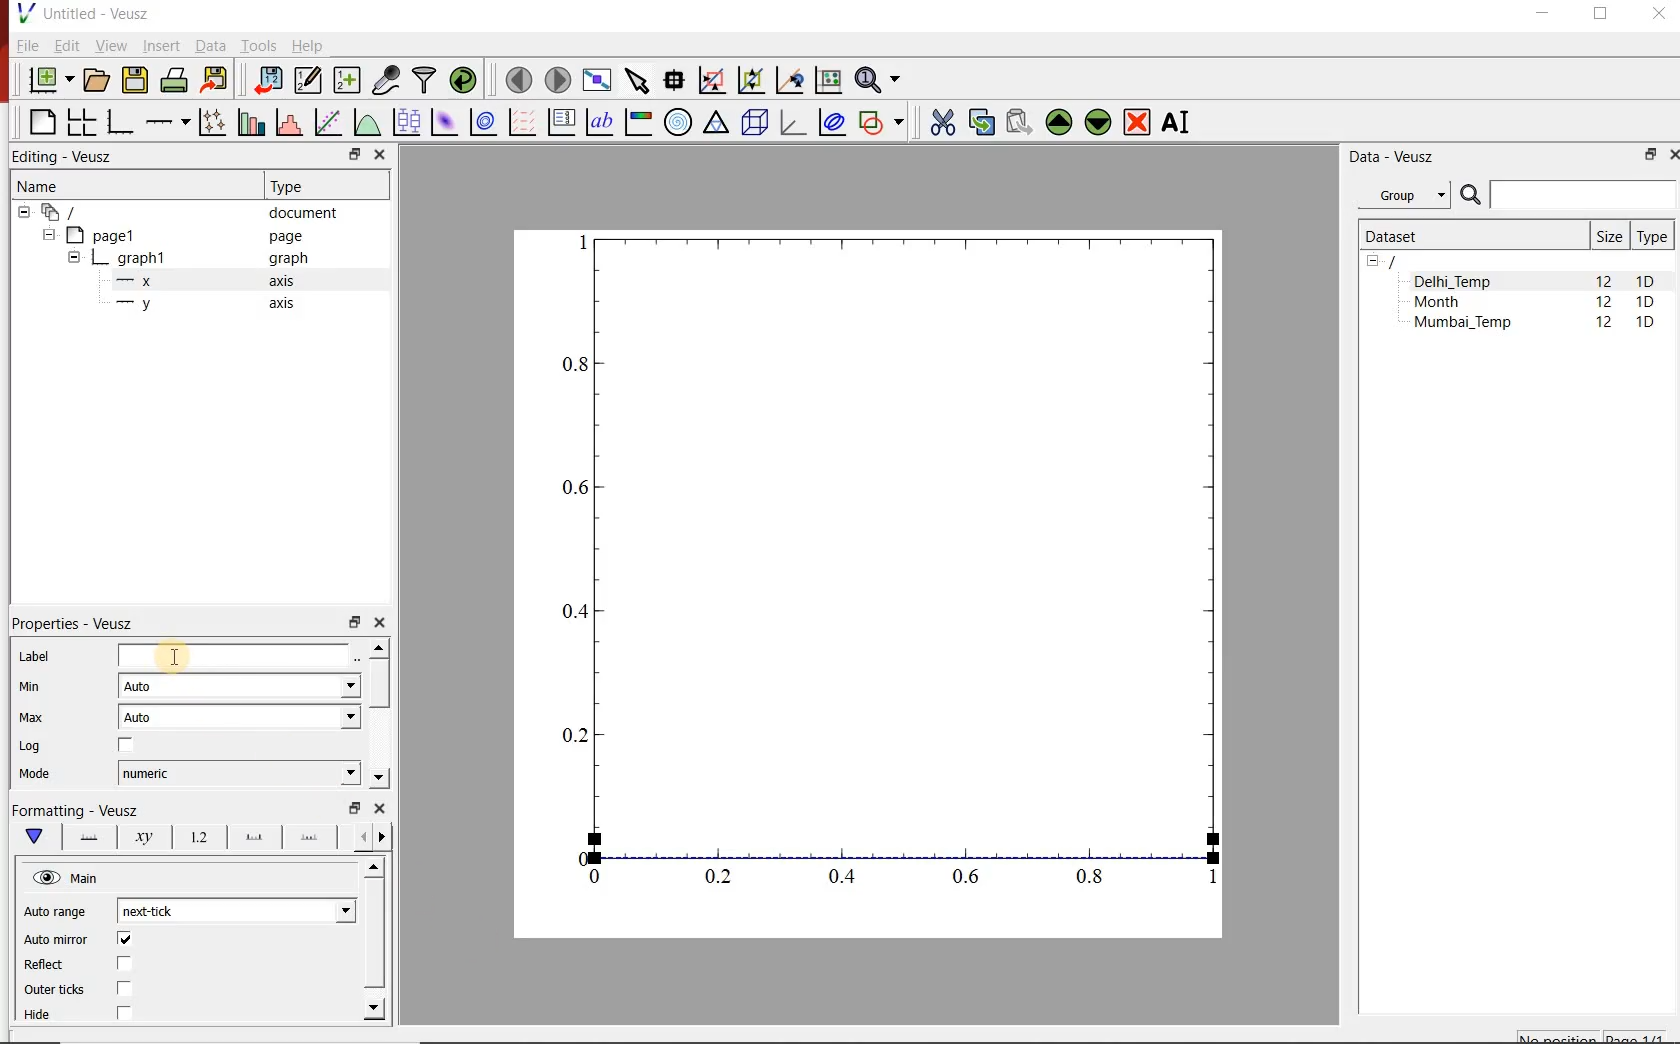 This screenshot has width=1680, height=1044. What do you see at coordinates (639, 81) in the screenshot?
I see `select items from the graph or scroll` at bounding box center [639, 81].